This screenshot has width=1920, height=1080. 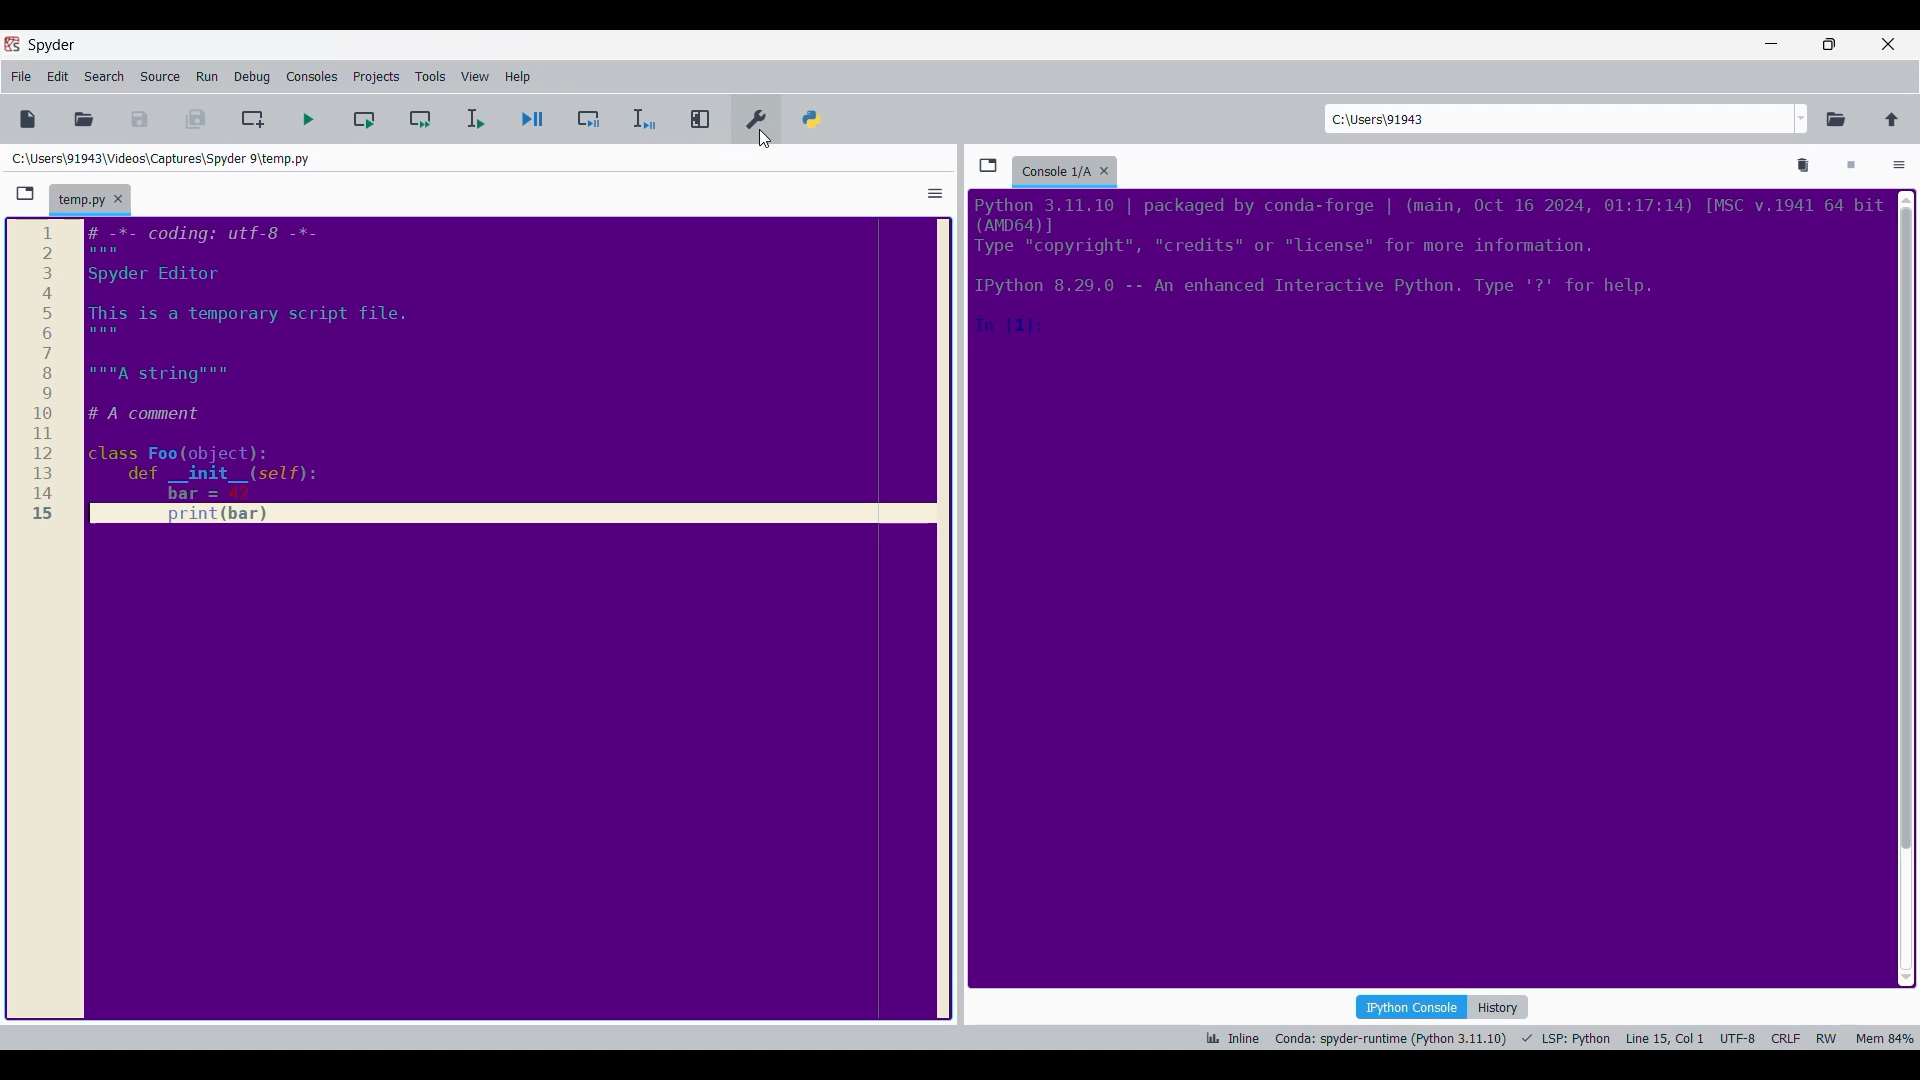 I want to click on Current tab, so click(x=81, y=201).